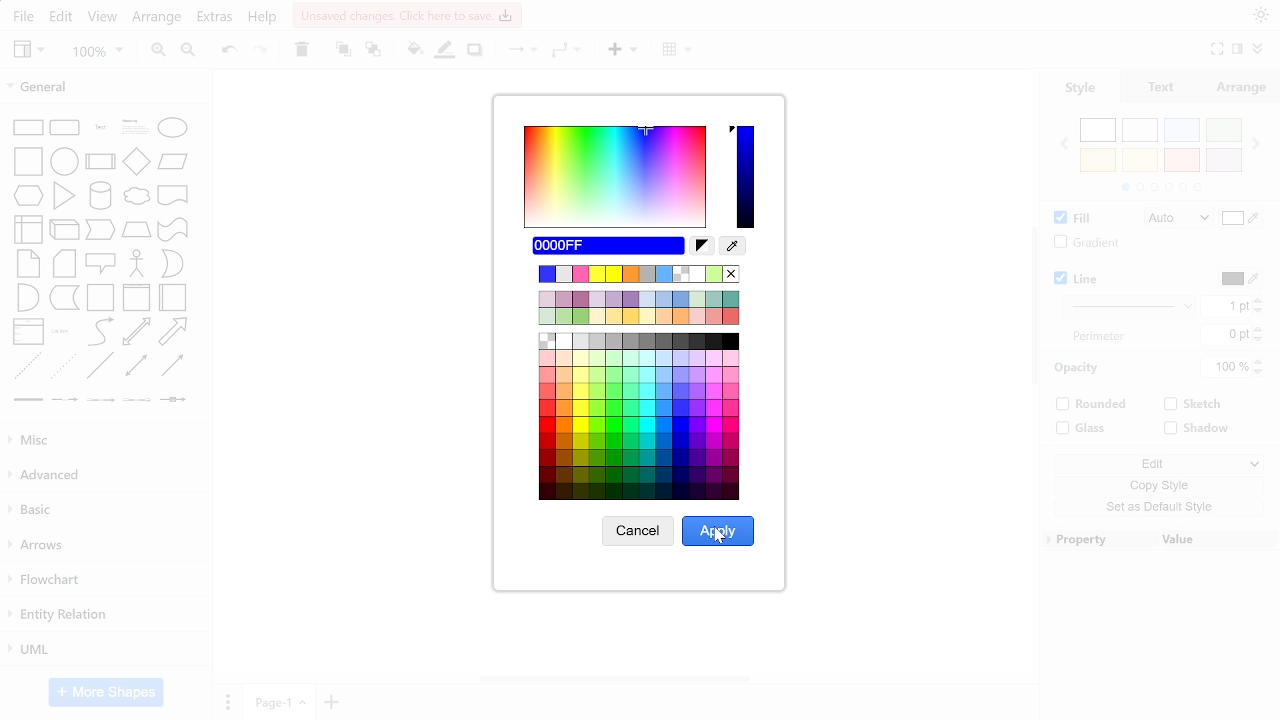  I want to click on Opacity, so click(1080, 368).